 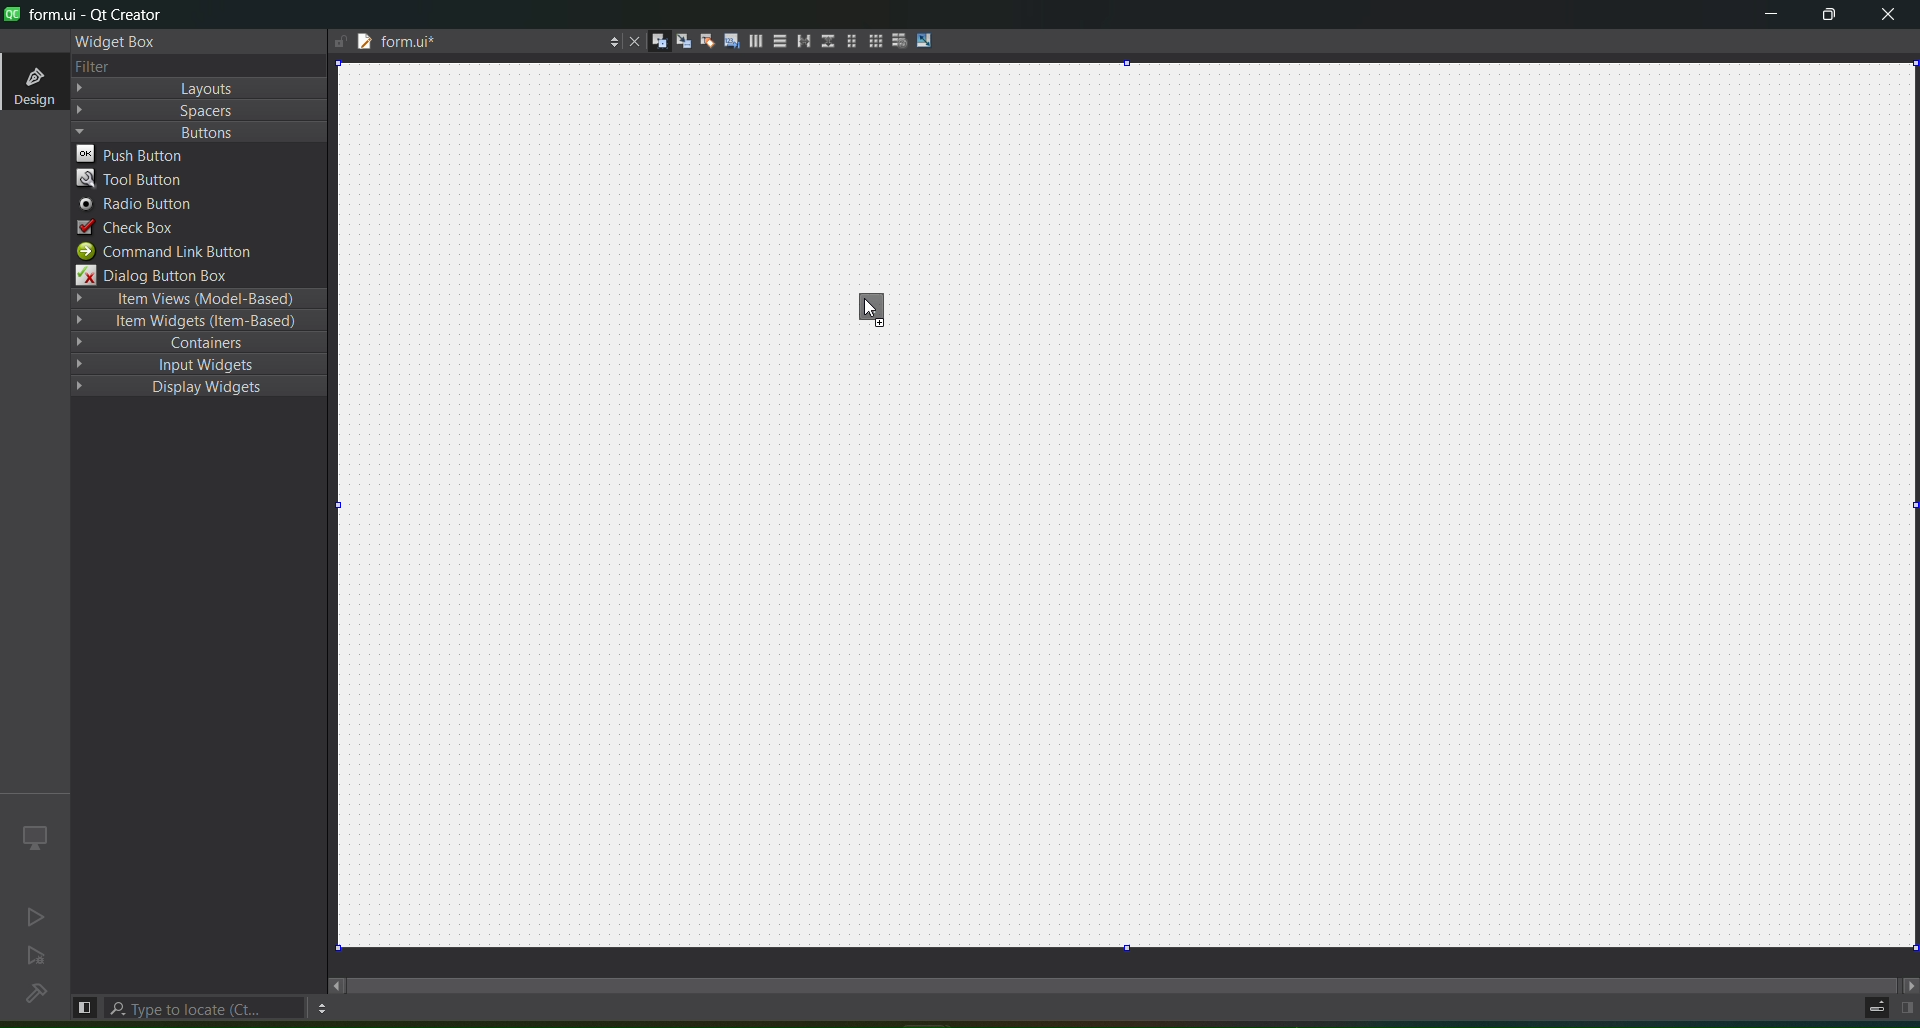 I want to click on hide left sidebar, so click(x=85, y=1006).